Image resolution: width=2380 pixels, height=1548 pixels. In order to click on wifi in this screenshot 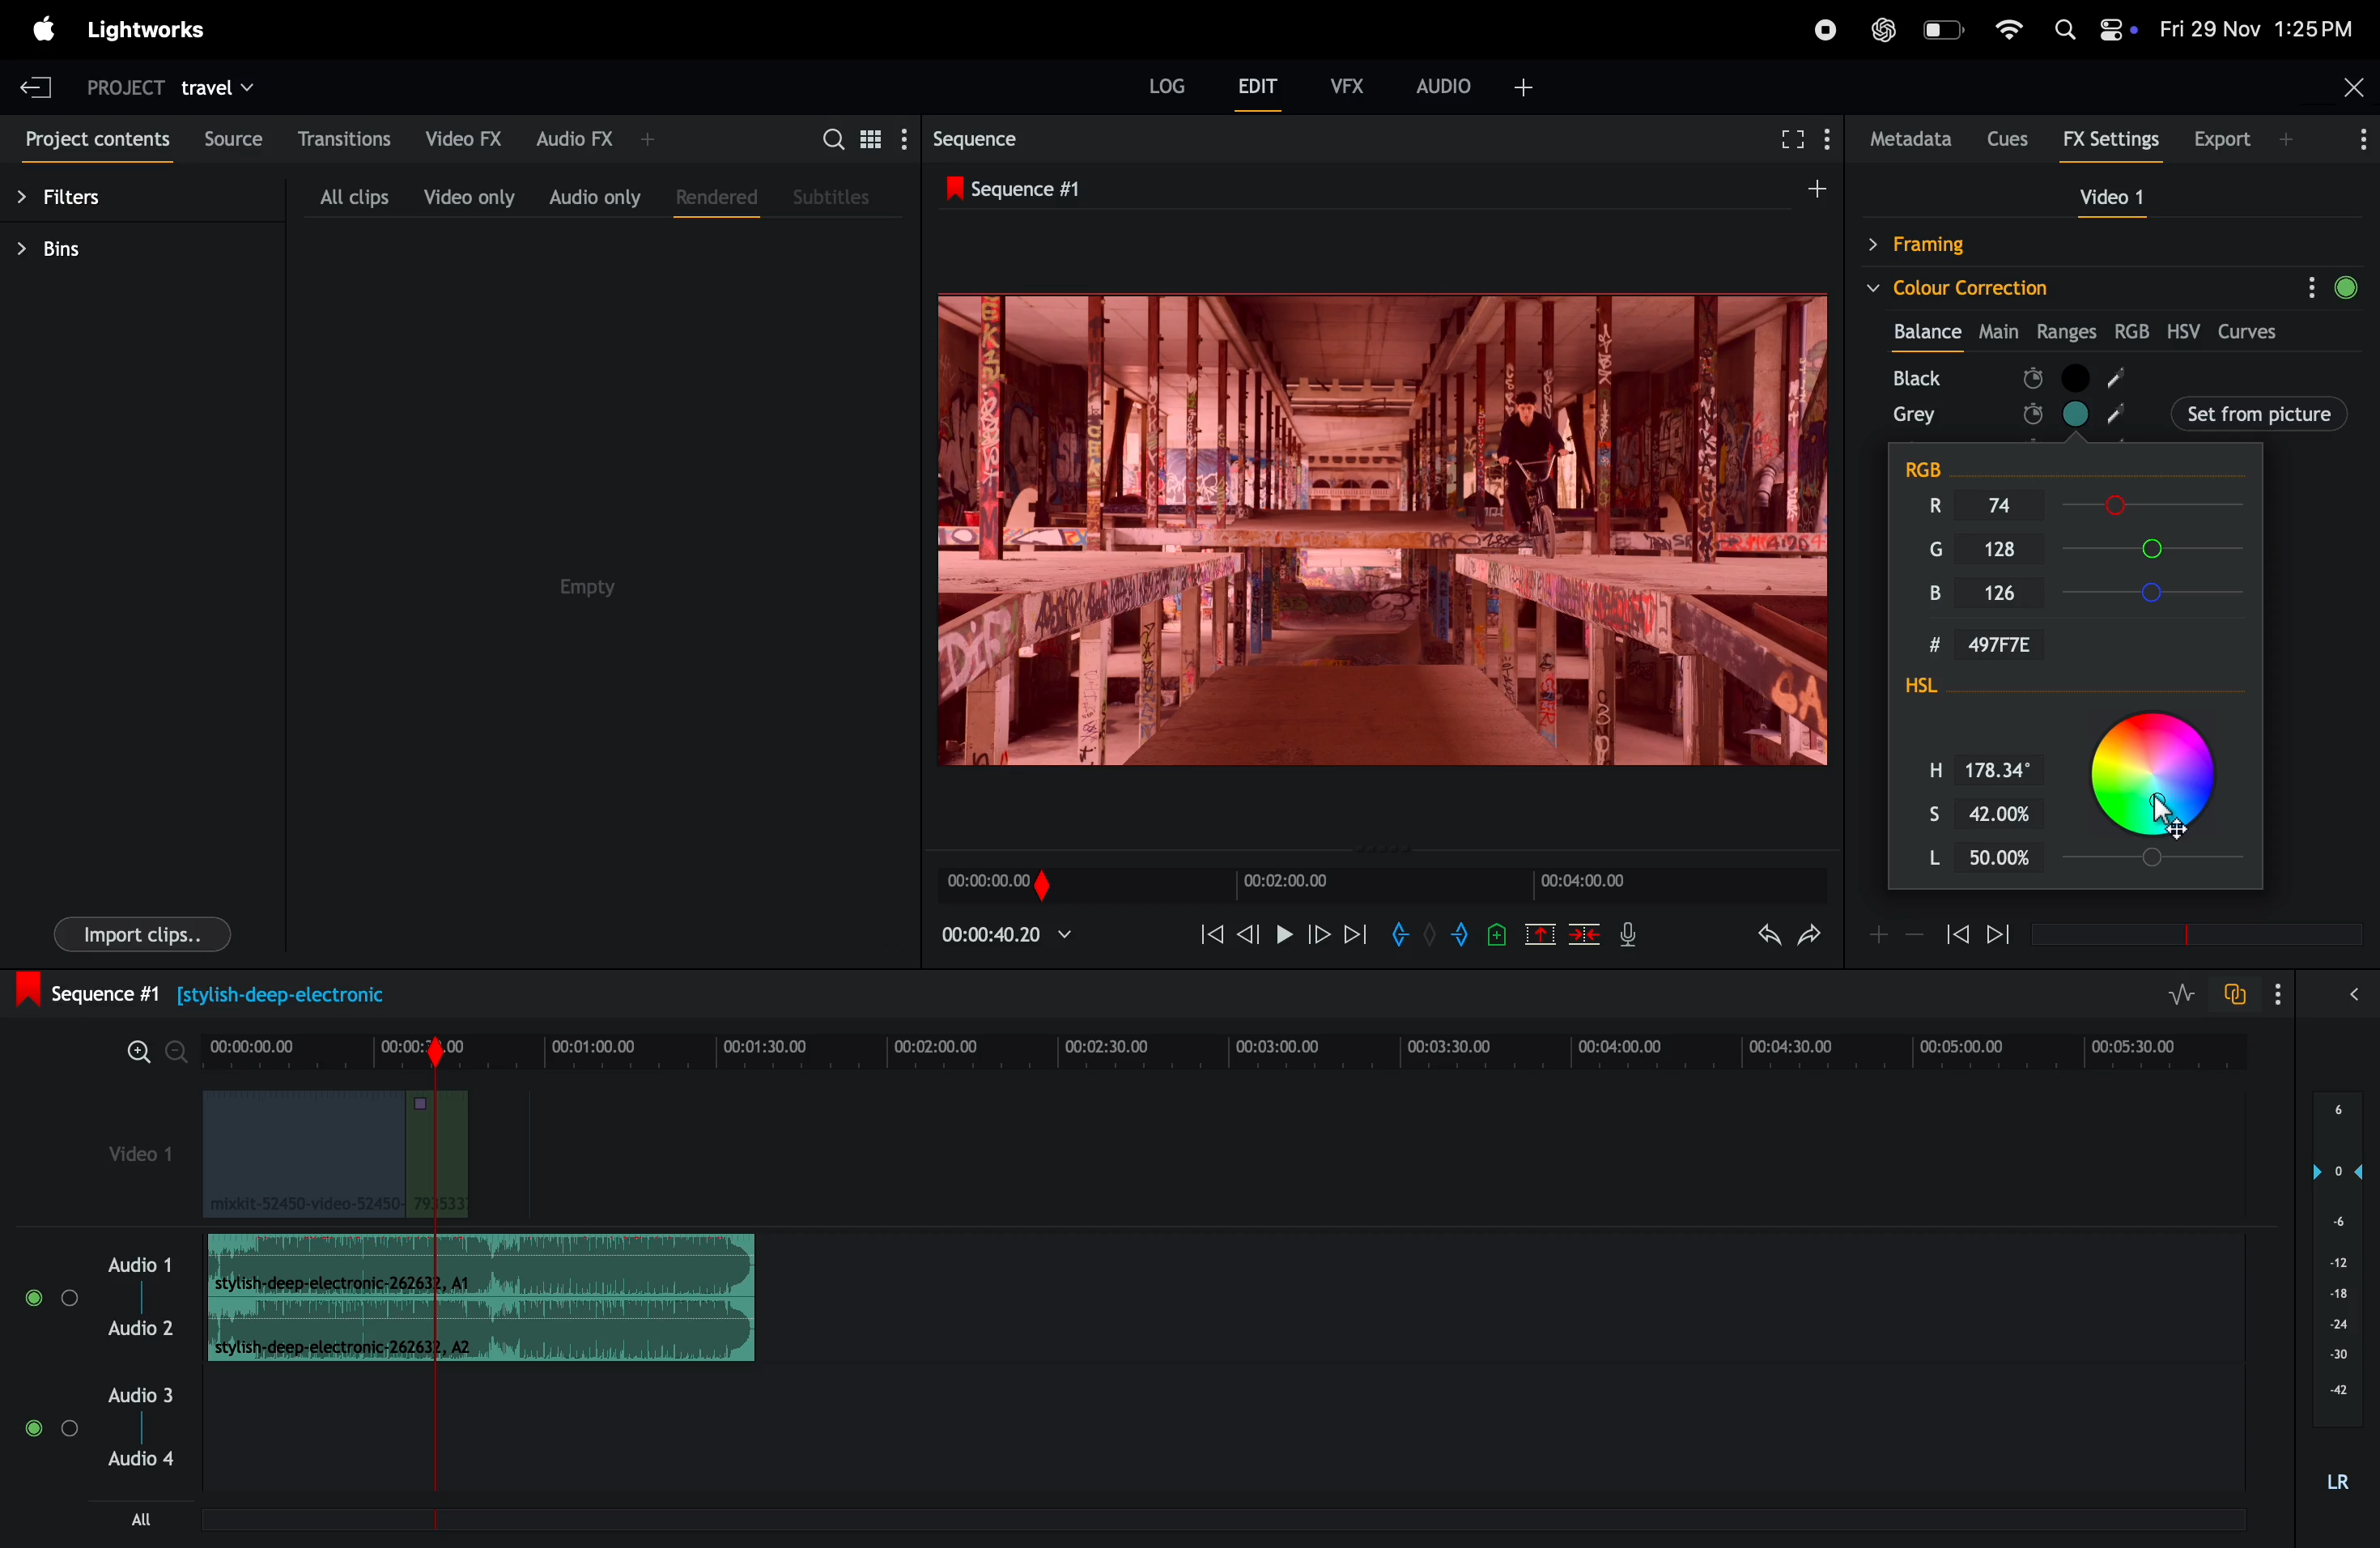, I will do `click(2009, 30)`.